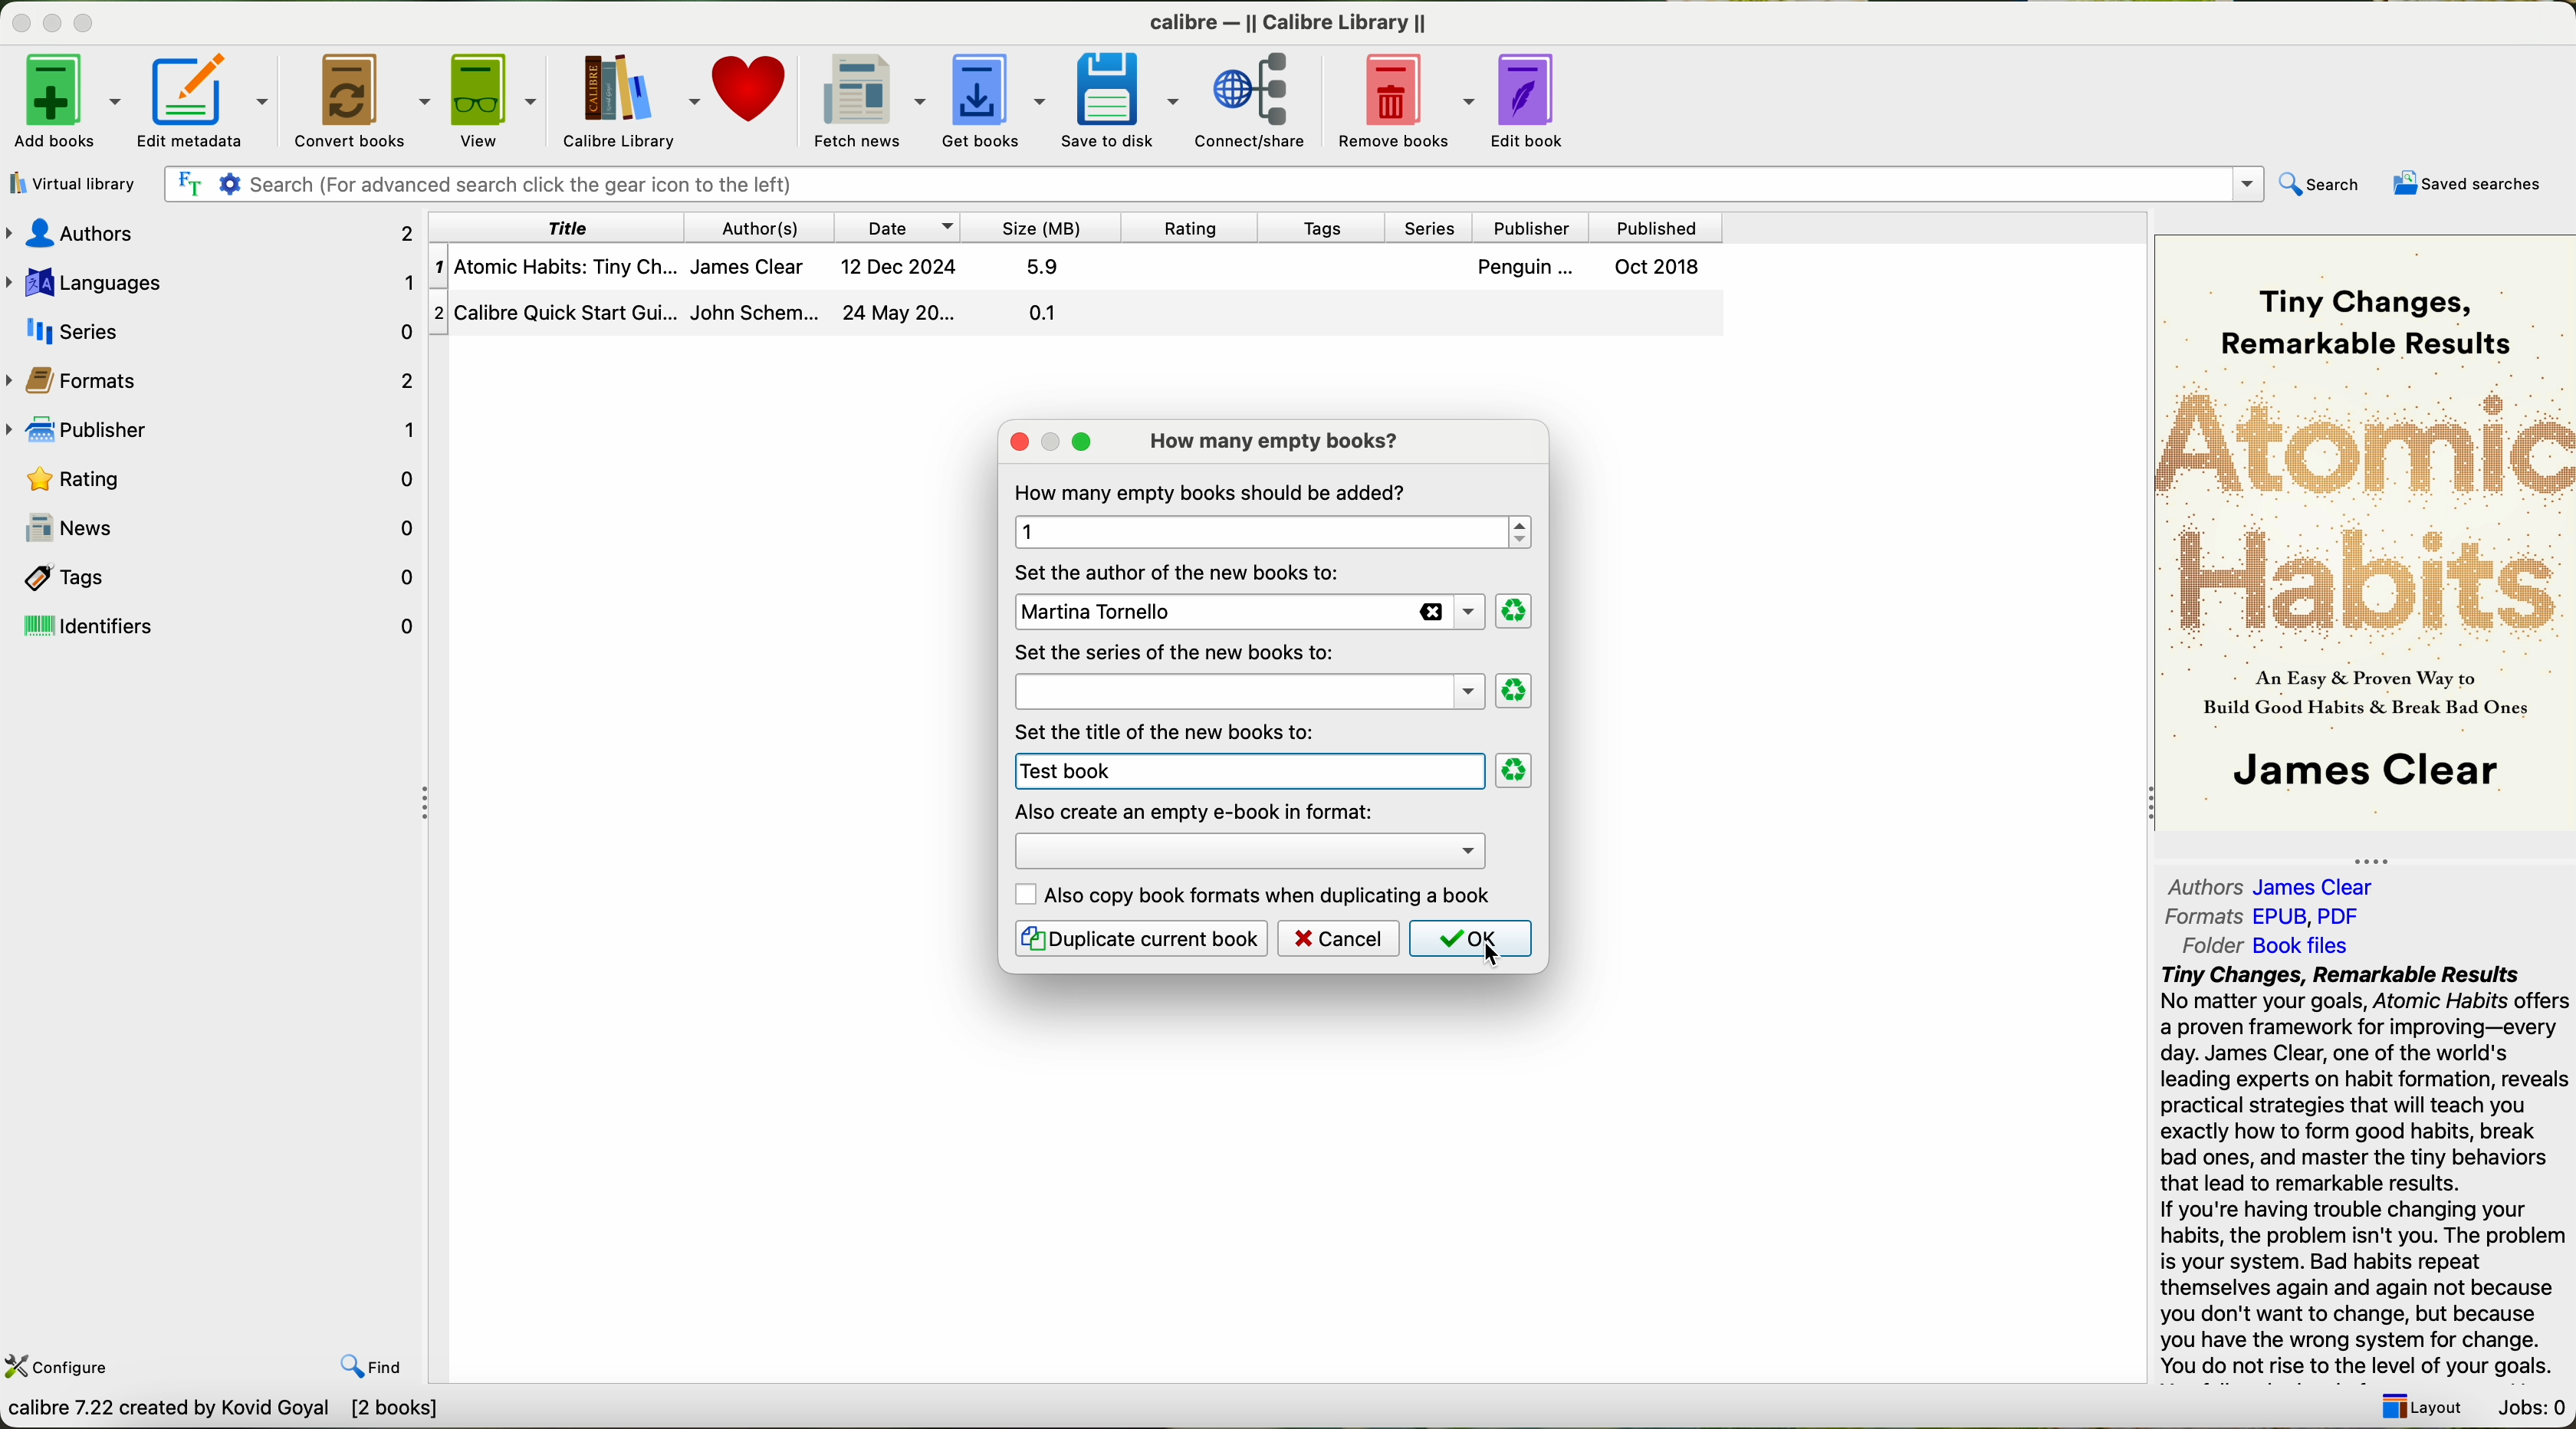  I want to click on get books, so click(990, 100).